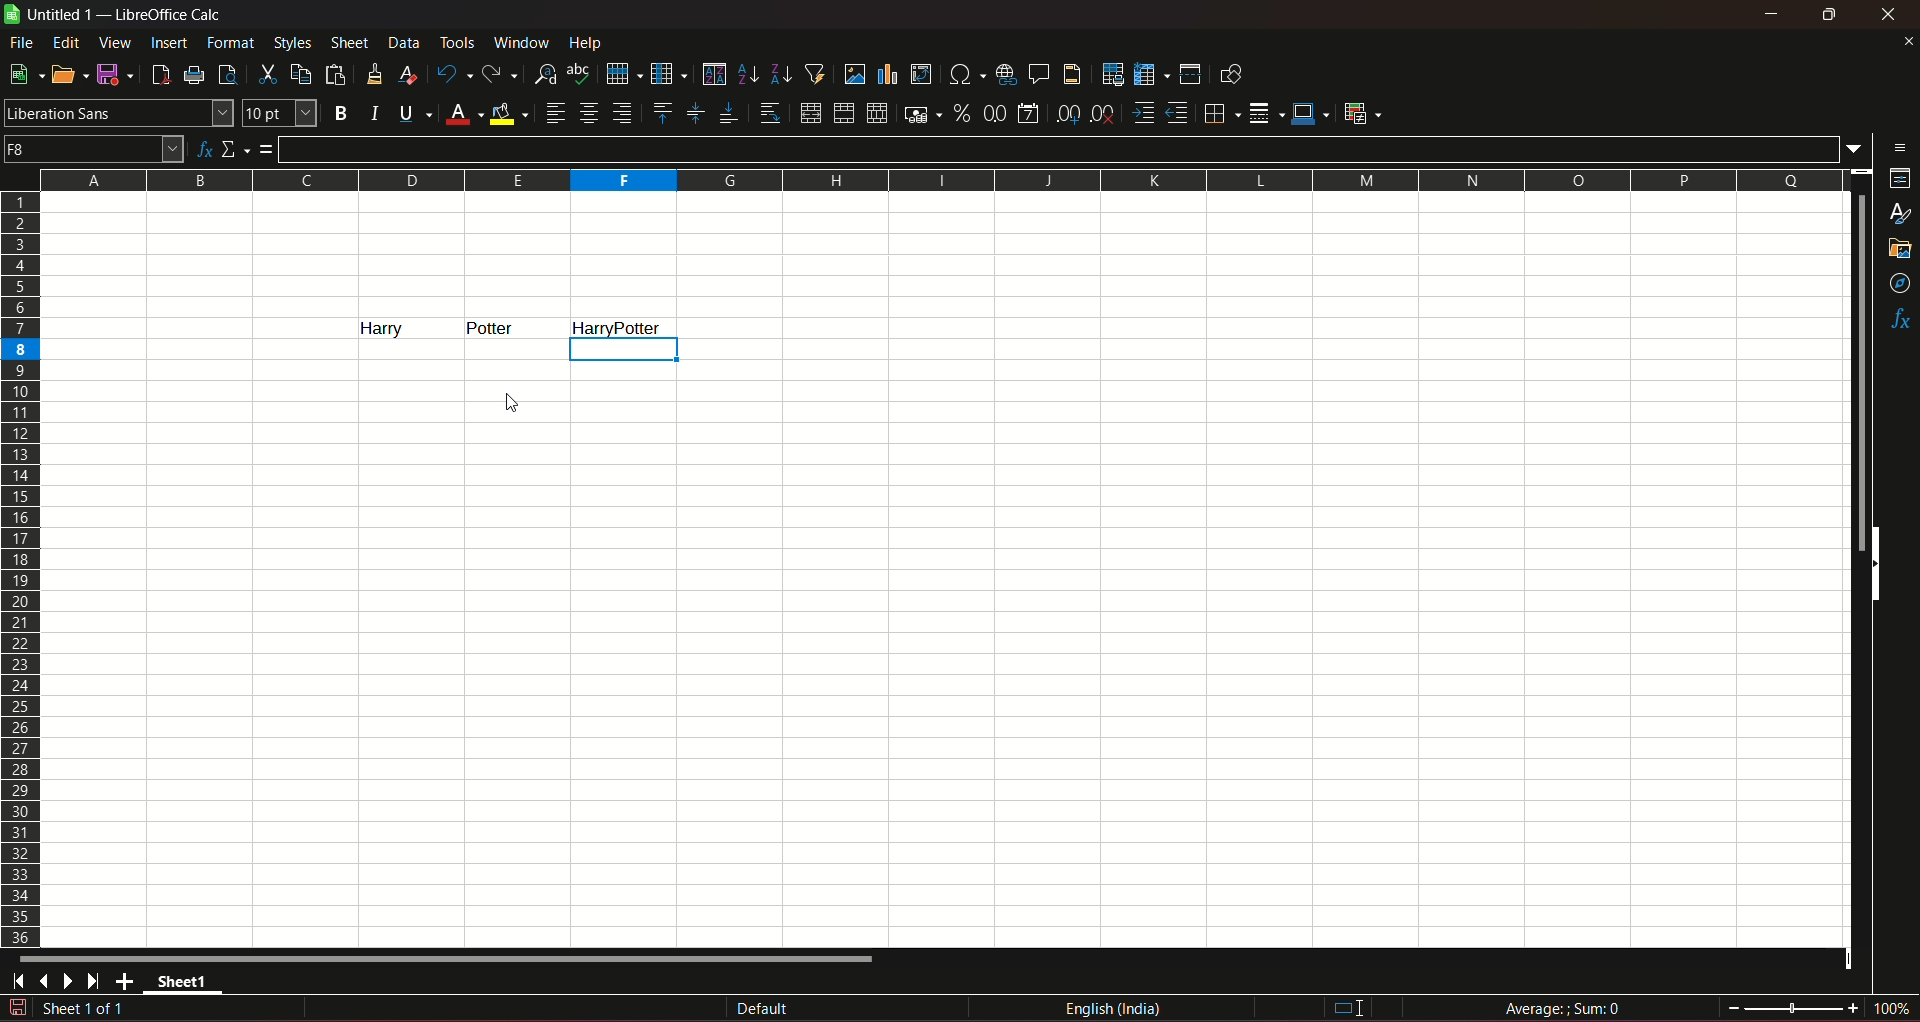 Image resolution: width=1920 pixels, height=1022 pixels. Describe the element at coordinates (620, 326) in the screenshot. I see `column highlight` at that location.